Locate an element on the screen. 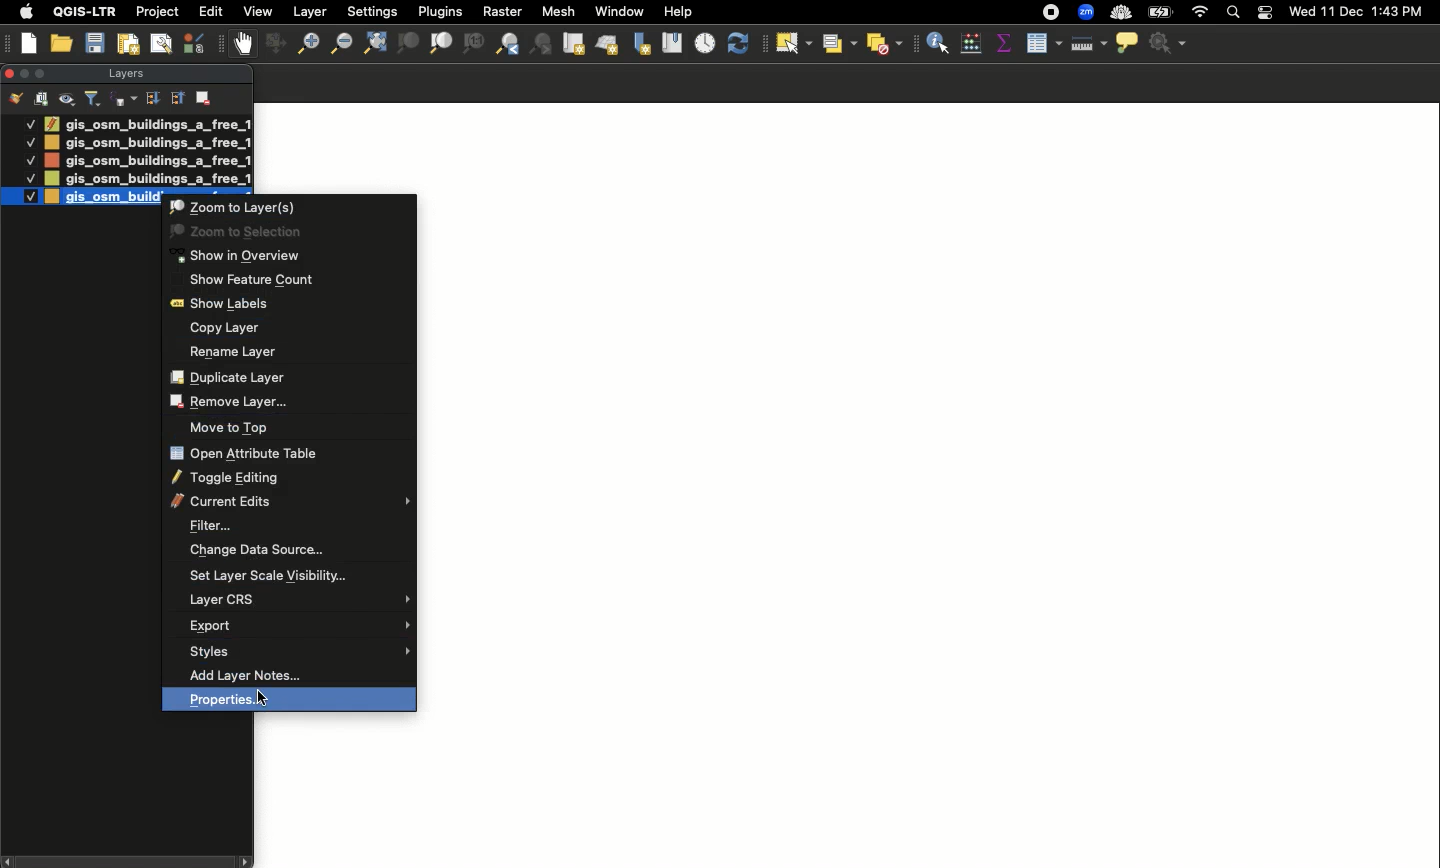  Temporal controller panel  is located at coordinates (706, 45).